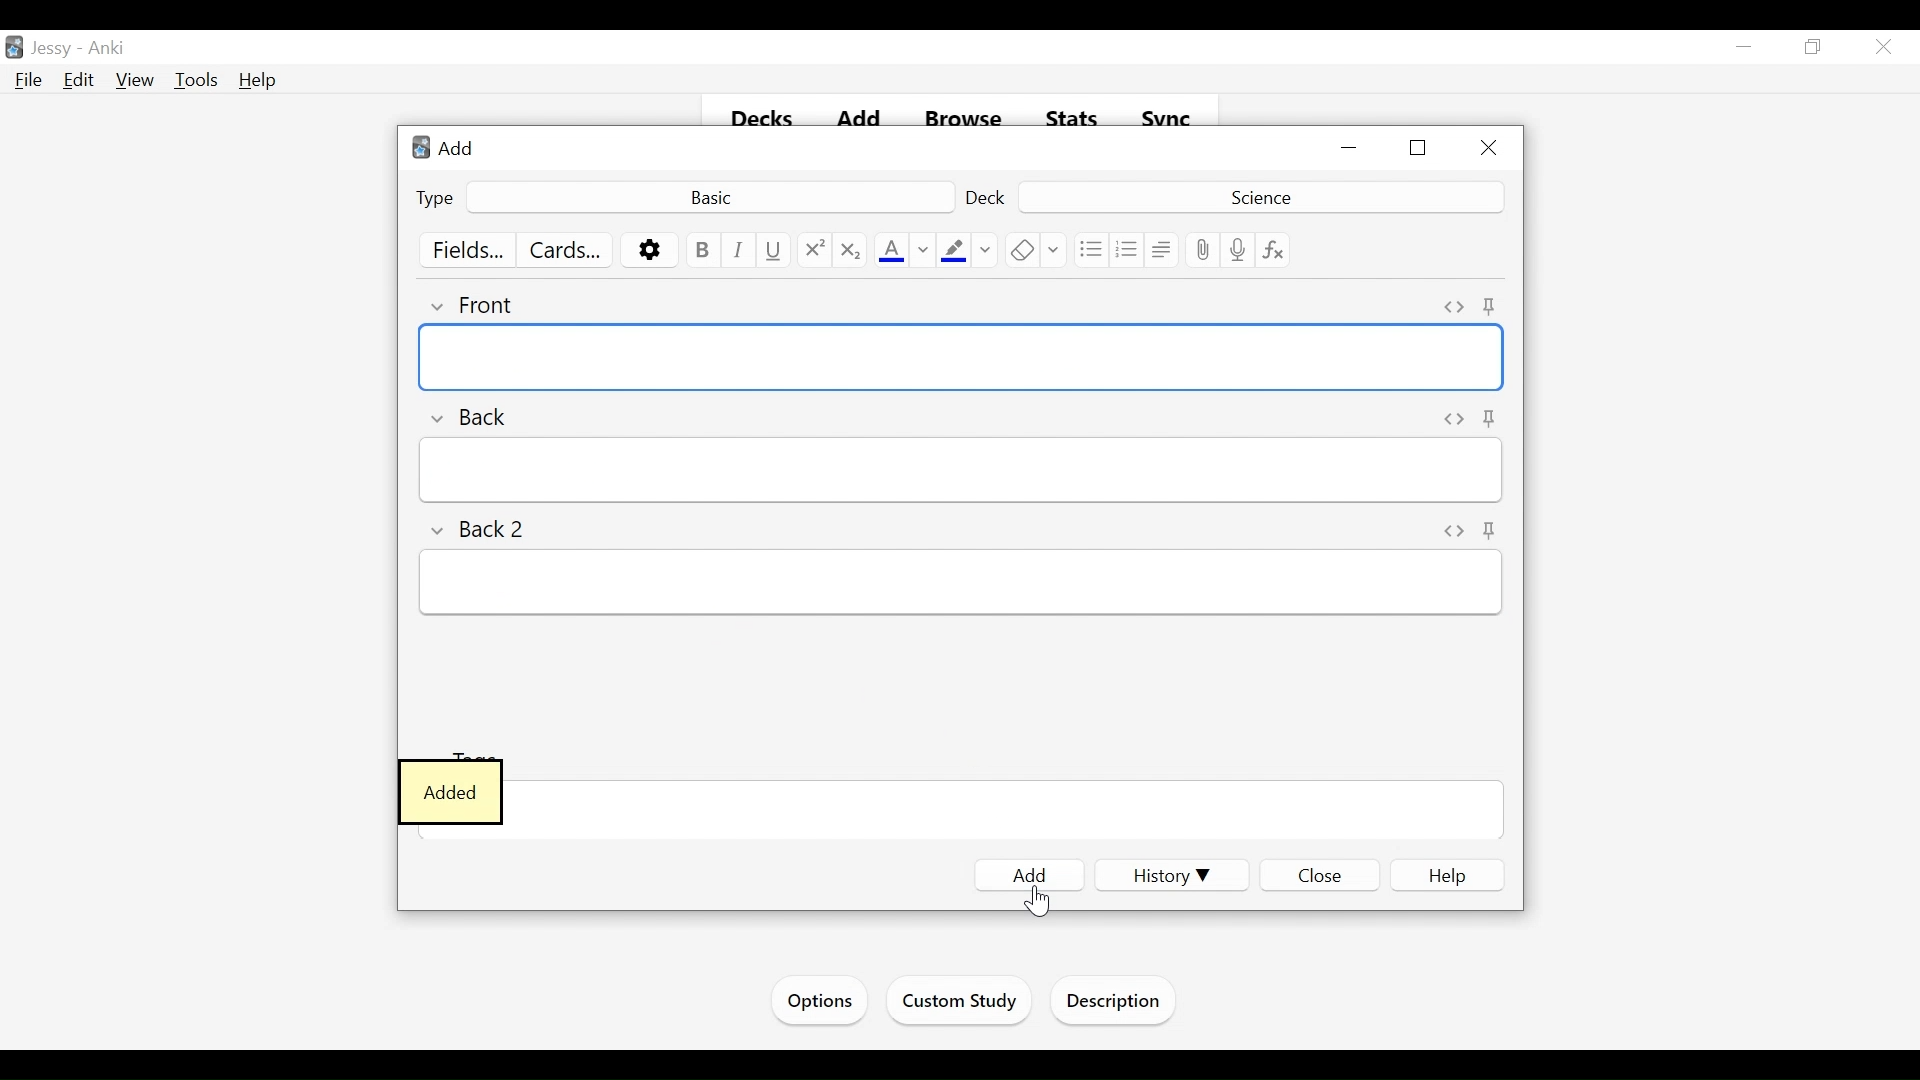 Image resolution: width=1920 pixels, height=1080 pixels. What do you see at coordinates (1022, 250) in the screenshot?
I see `Remove Formatting` at bounding box center [1022, 250].